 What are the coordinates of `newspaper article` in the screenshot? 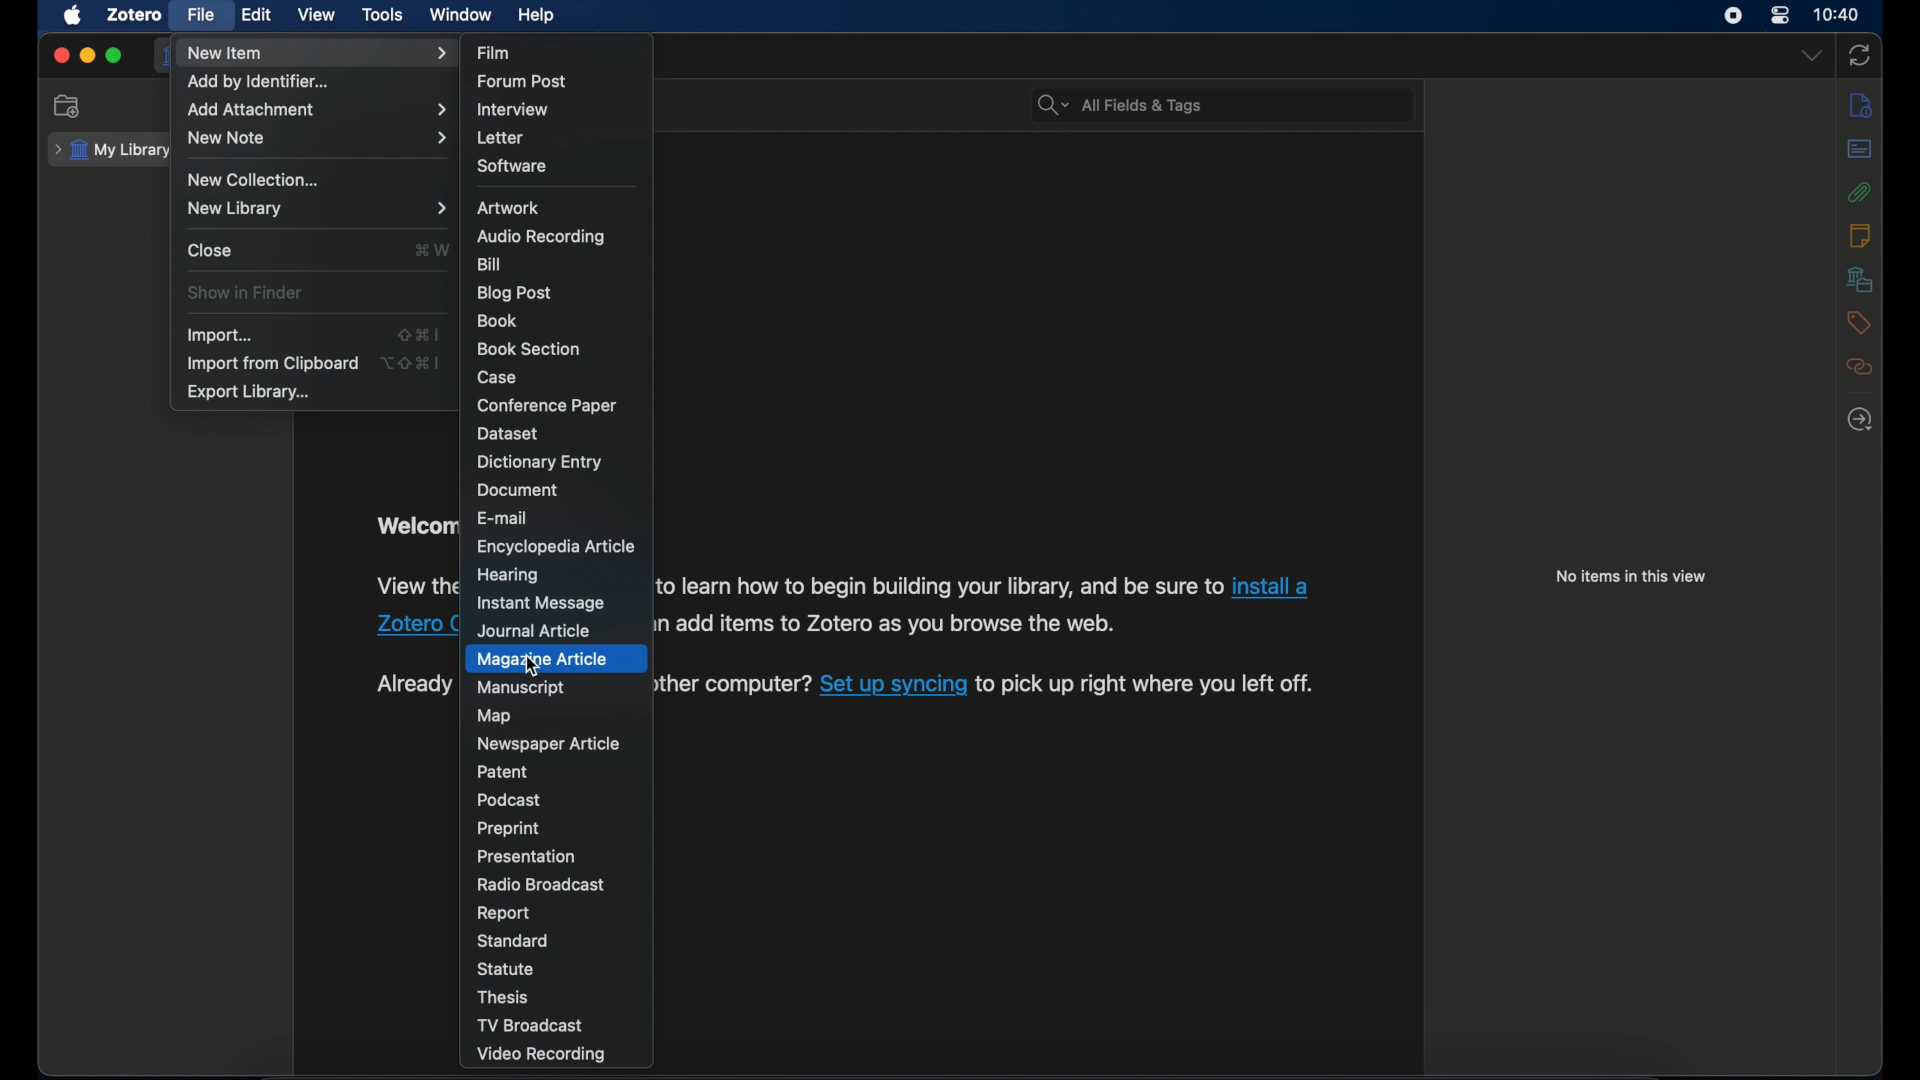 It's located at (547, 743).